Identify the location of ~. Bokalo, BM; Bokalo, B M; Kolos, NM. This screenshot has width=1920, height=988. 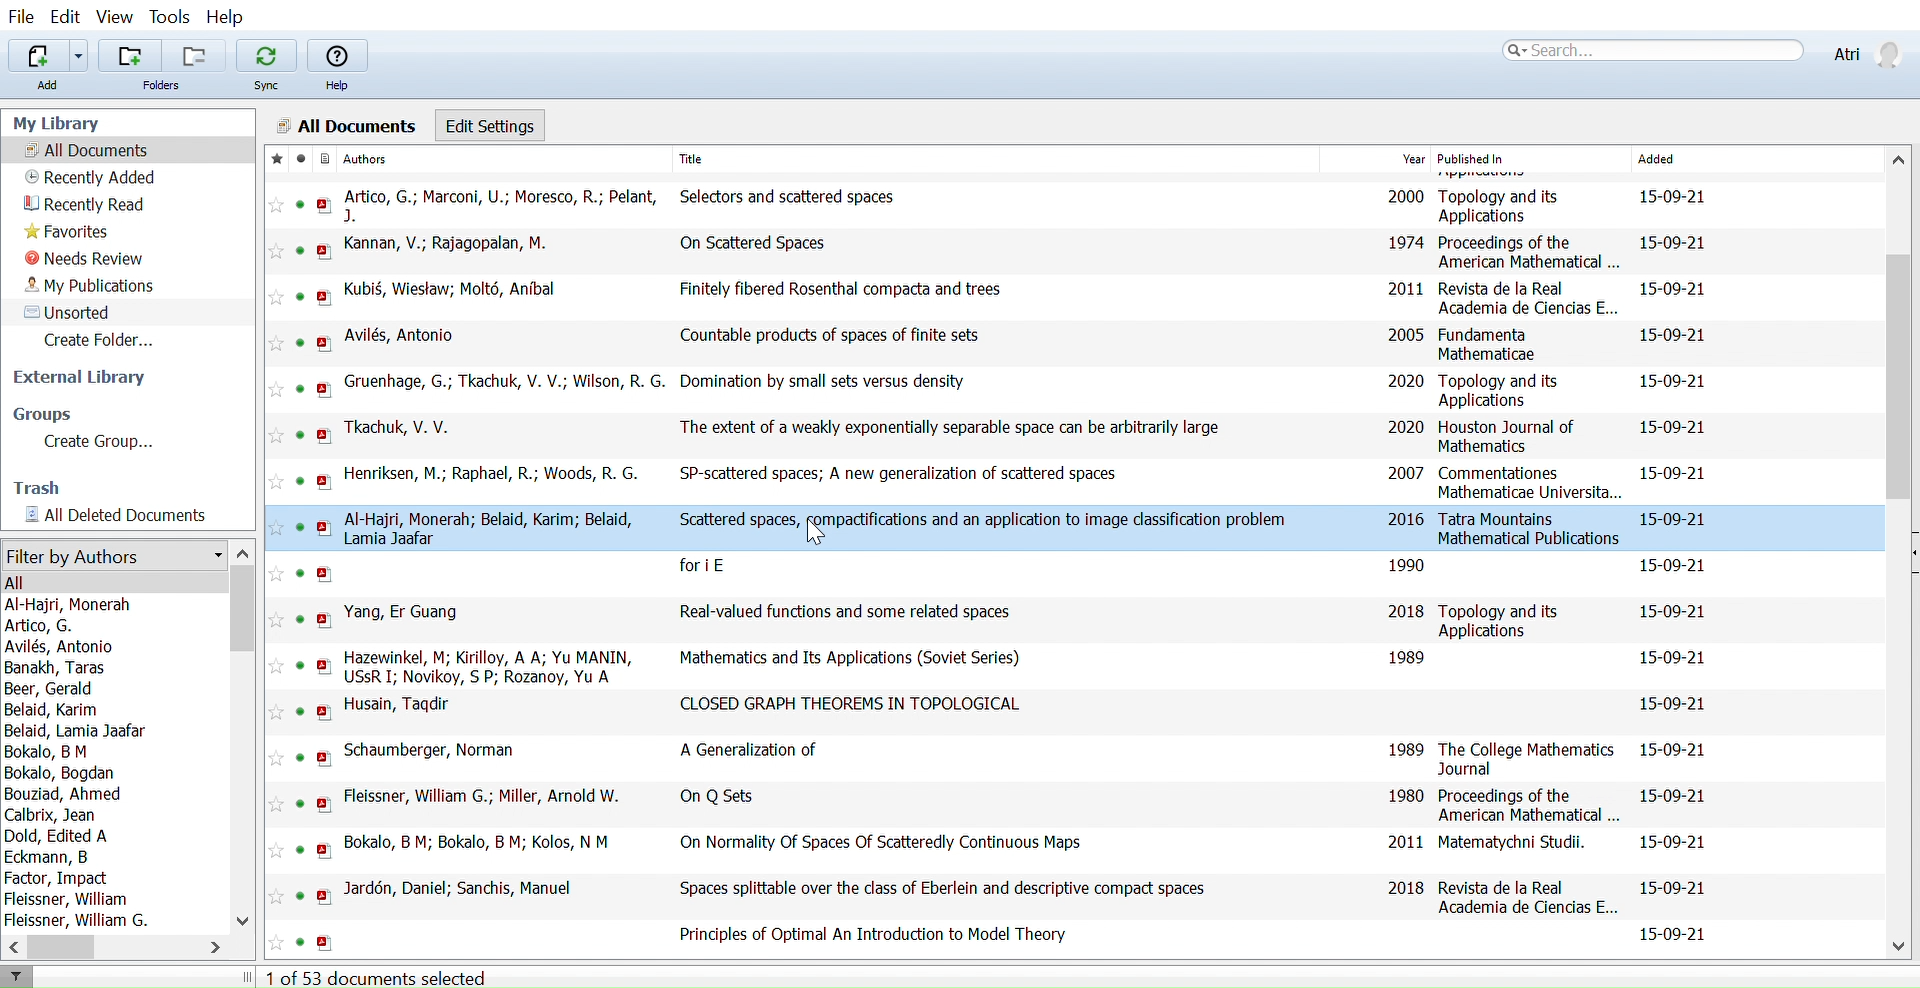
(484, 843).